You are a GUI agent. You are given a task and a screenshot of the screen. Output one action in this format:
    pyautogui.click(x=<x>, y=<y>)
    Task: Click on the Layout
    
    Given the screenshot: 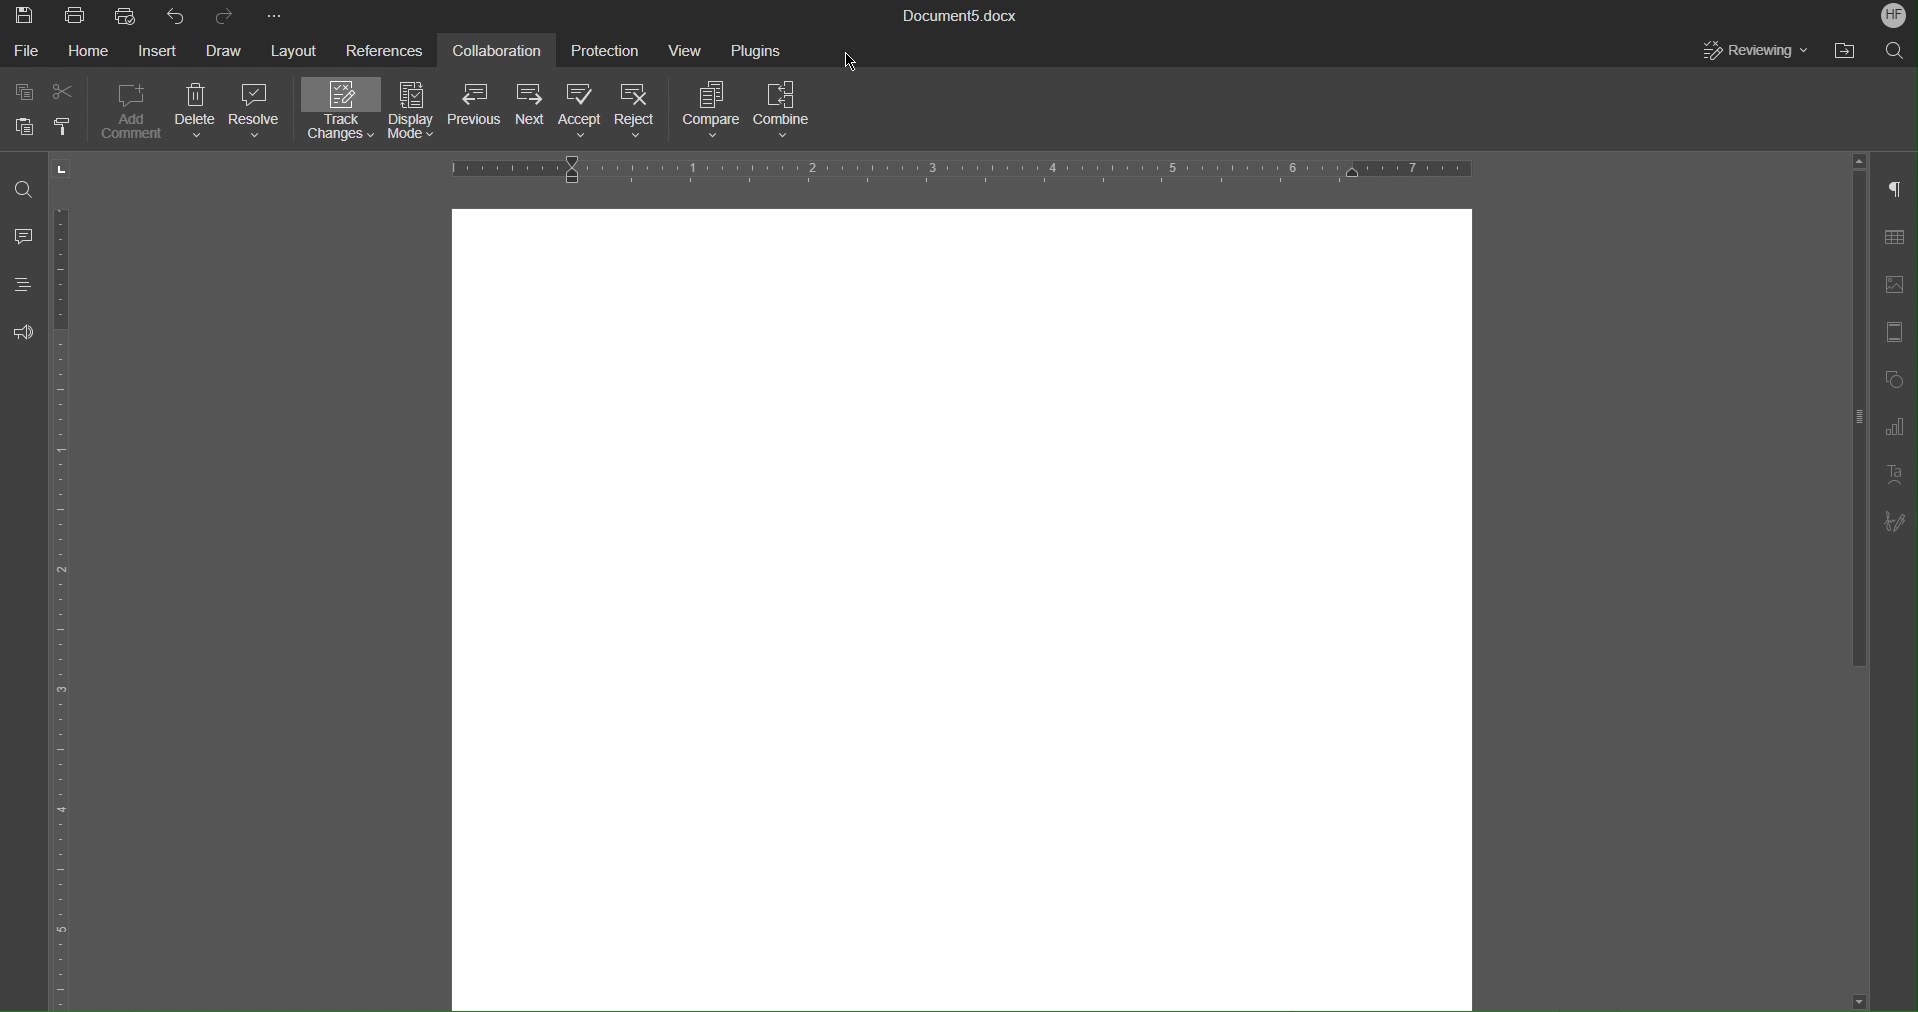 What is the action you would take?
    pyautogui.click(x=304, y=51)
    